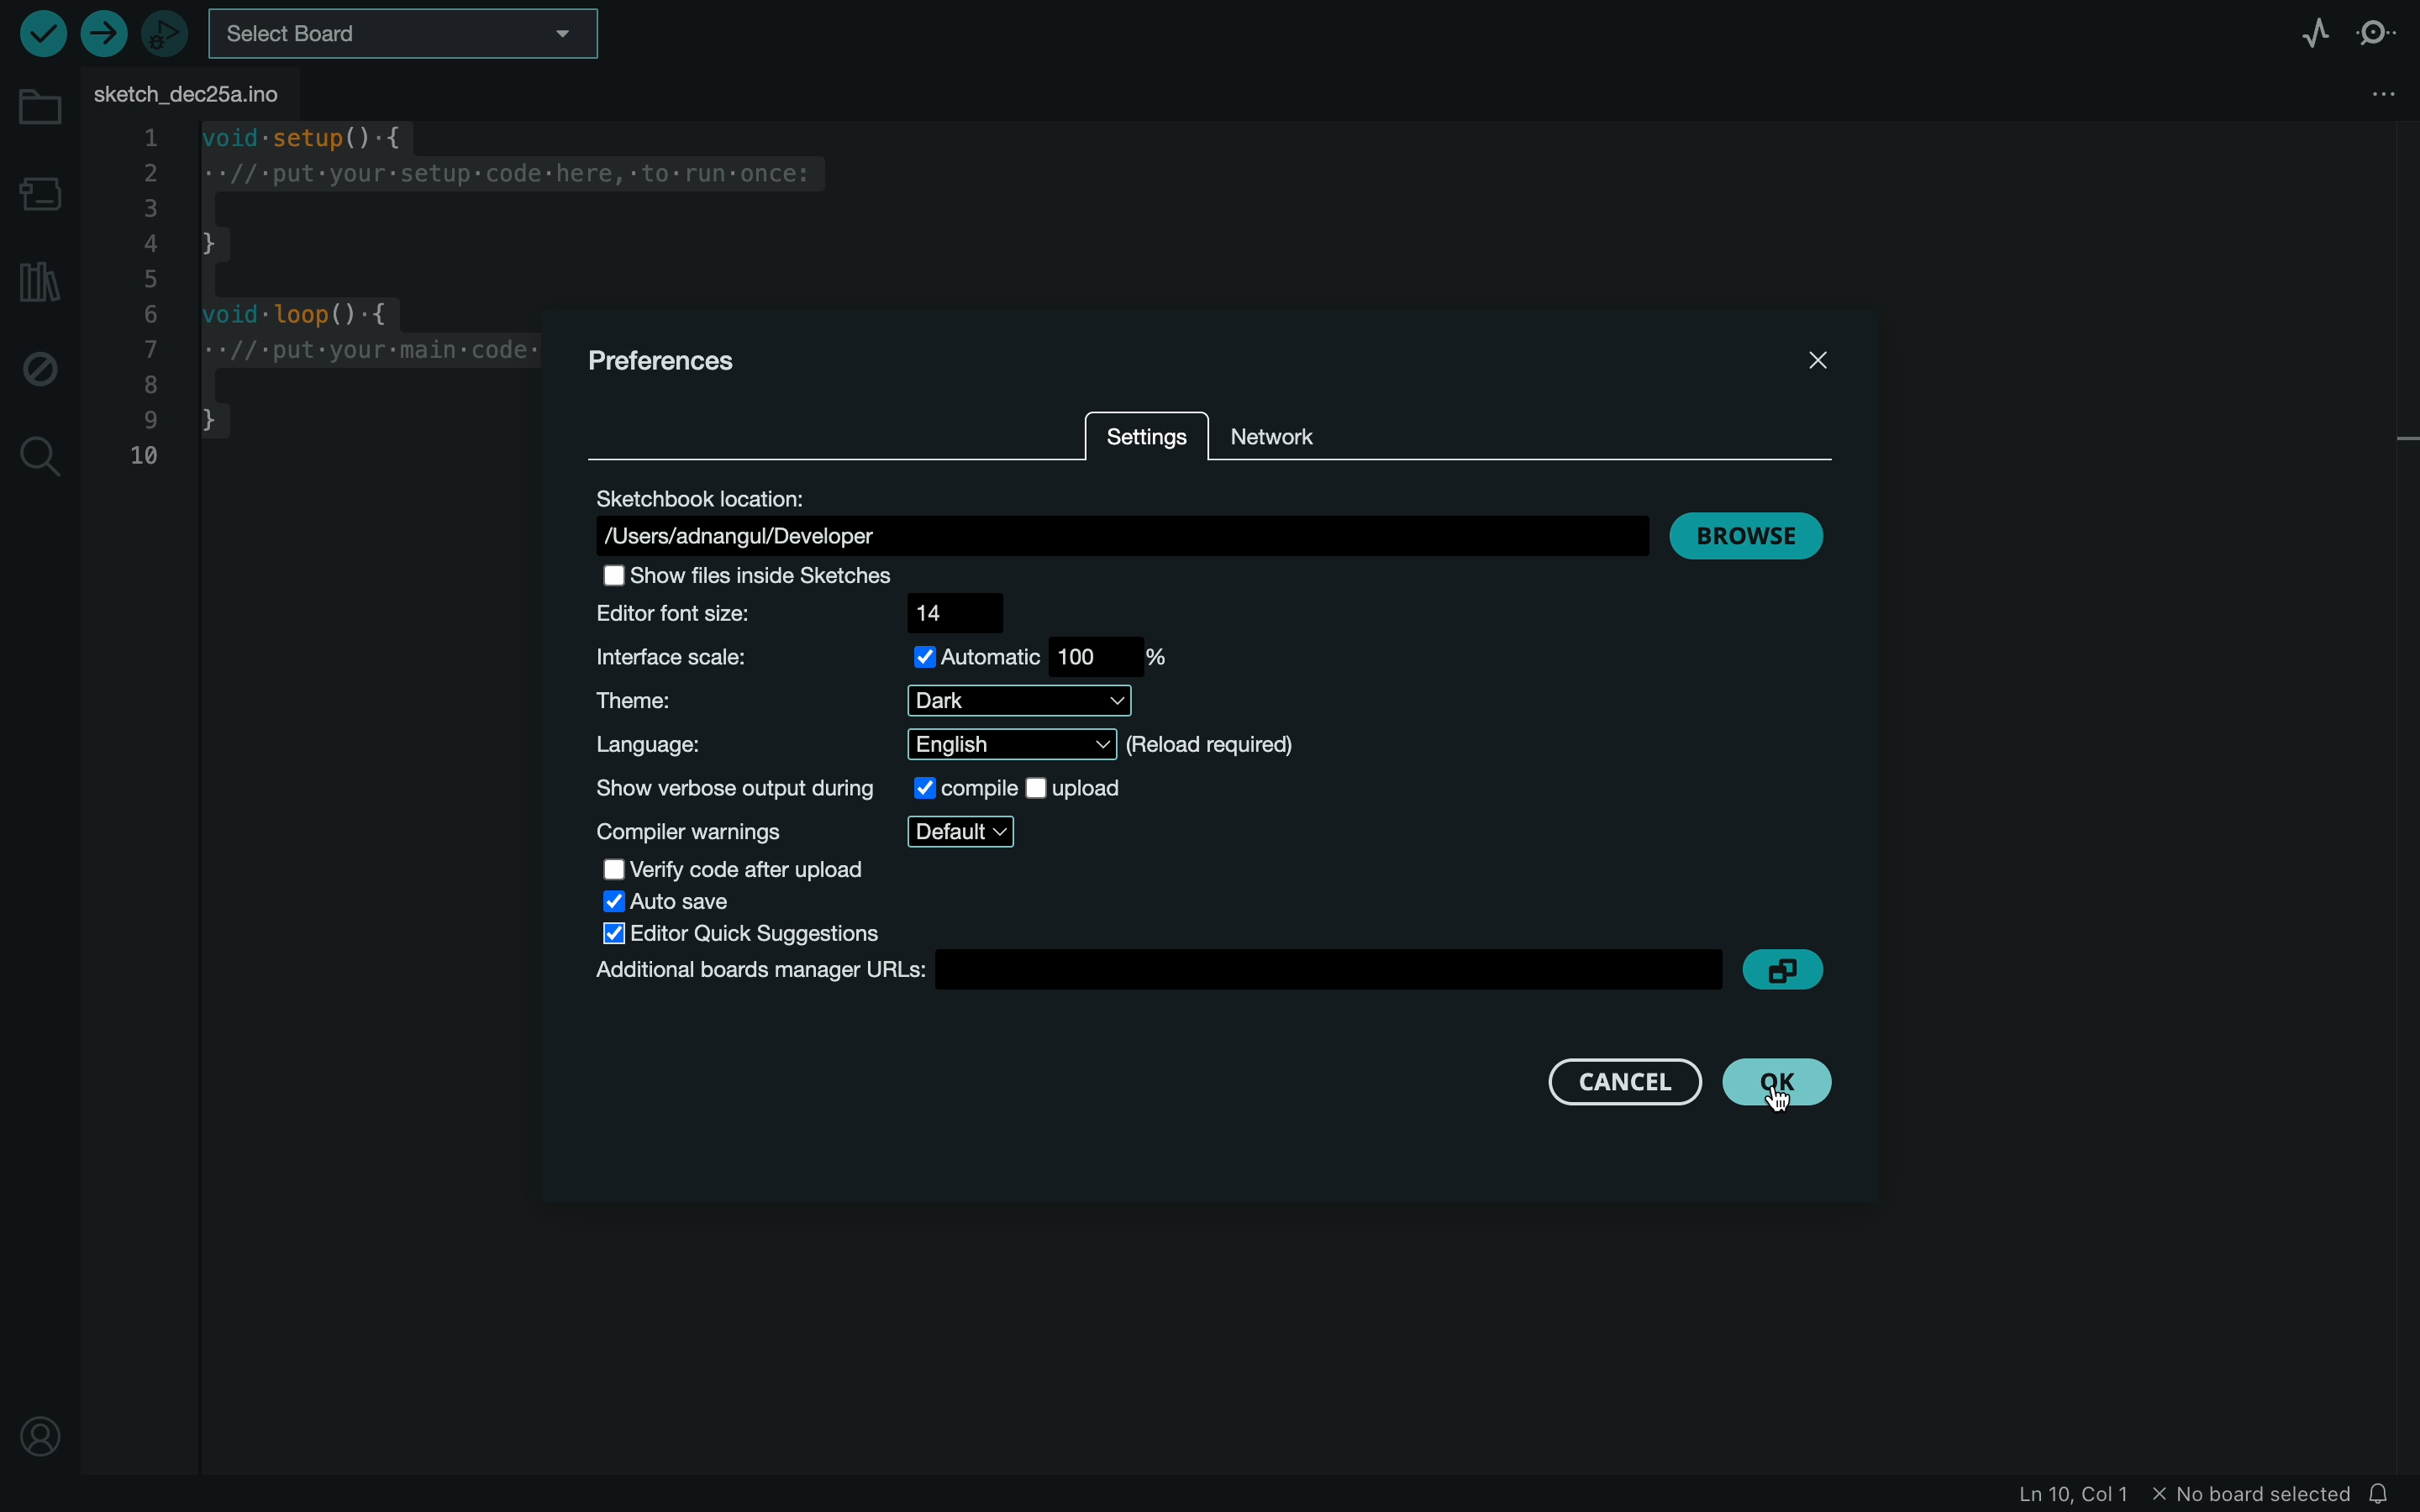 The width and height of the screenshot is (2420, 1512). I want to click on theme, so click(855, 702).